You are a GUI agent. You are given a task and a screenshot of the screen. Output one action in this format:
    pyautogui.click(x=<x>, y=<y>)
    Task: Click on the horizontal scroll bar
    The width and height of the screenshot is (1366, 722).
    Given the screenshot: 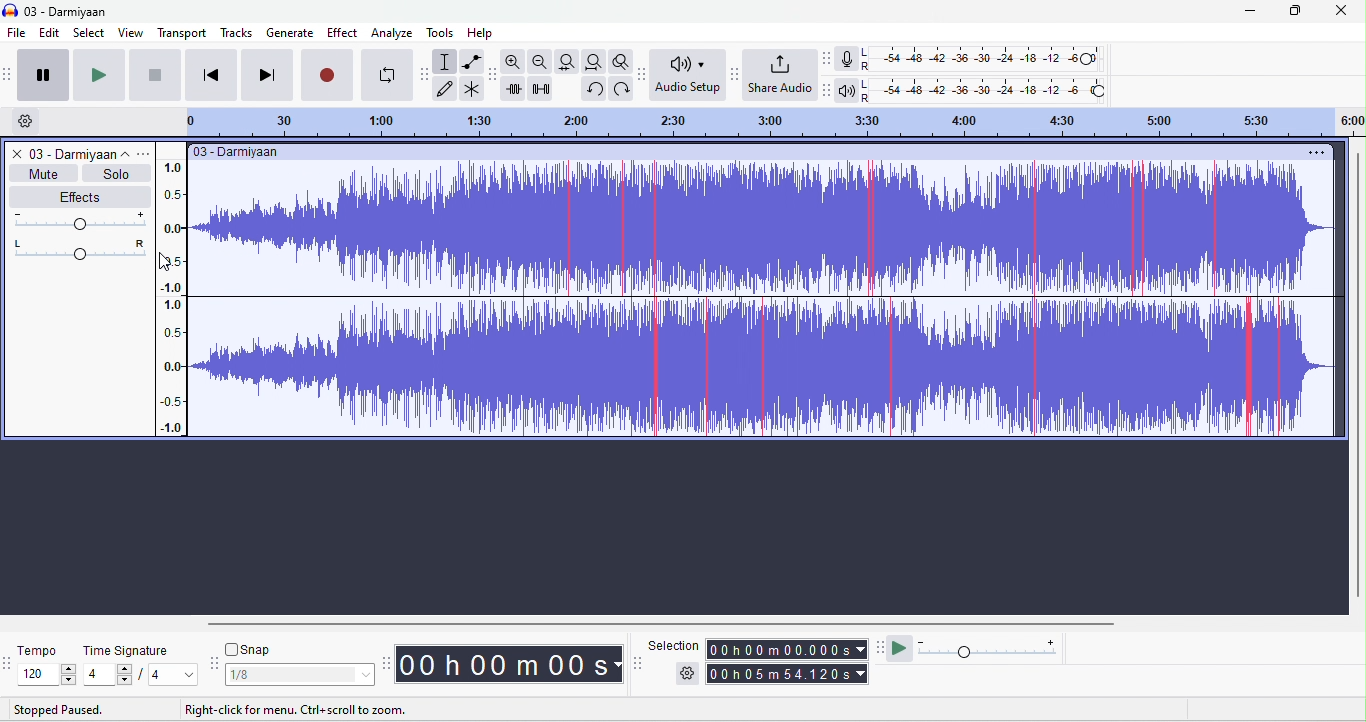 What is the action you would take?
    pyautogui.click(x=663, y=625)
    